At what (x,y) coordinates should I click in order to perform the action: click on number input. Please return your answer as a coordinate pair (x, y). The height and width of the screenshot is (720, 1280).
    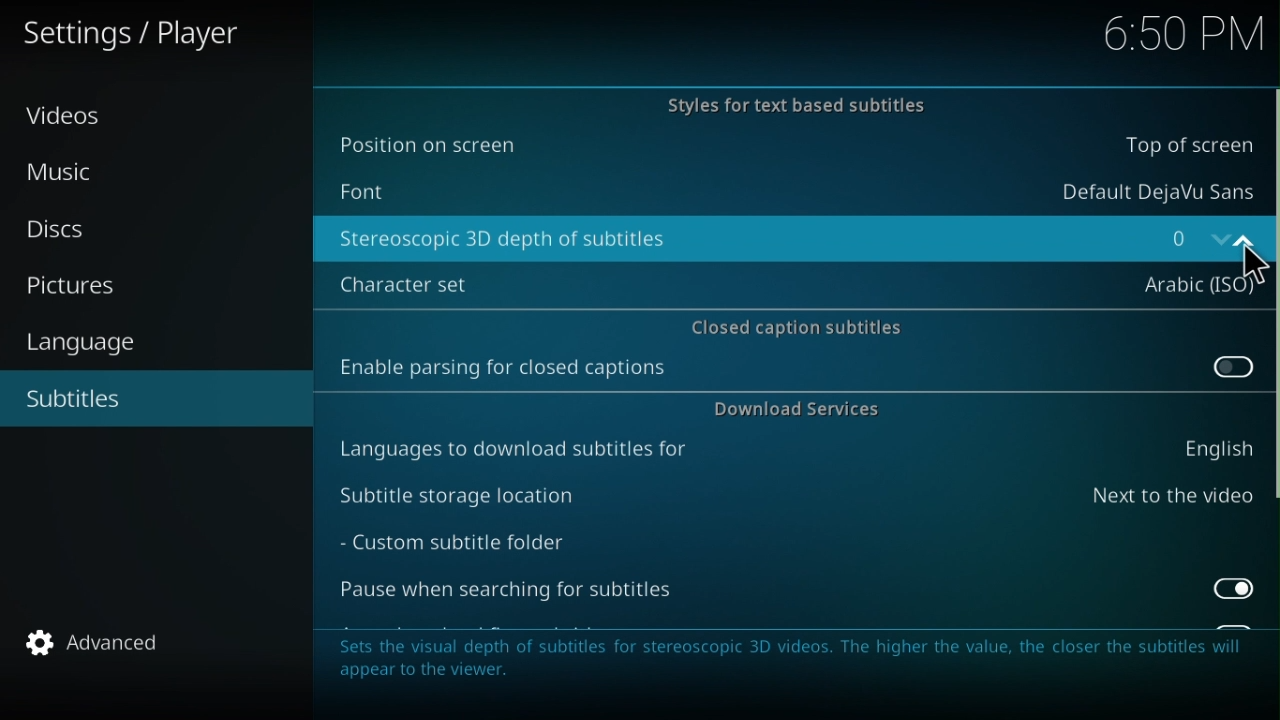
    Looking at the image, I should click on (1197, 237).